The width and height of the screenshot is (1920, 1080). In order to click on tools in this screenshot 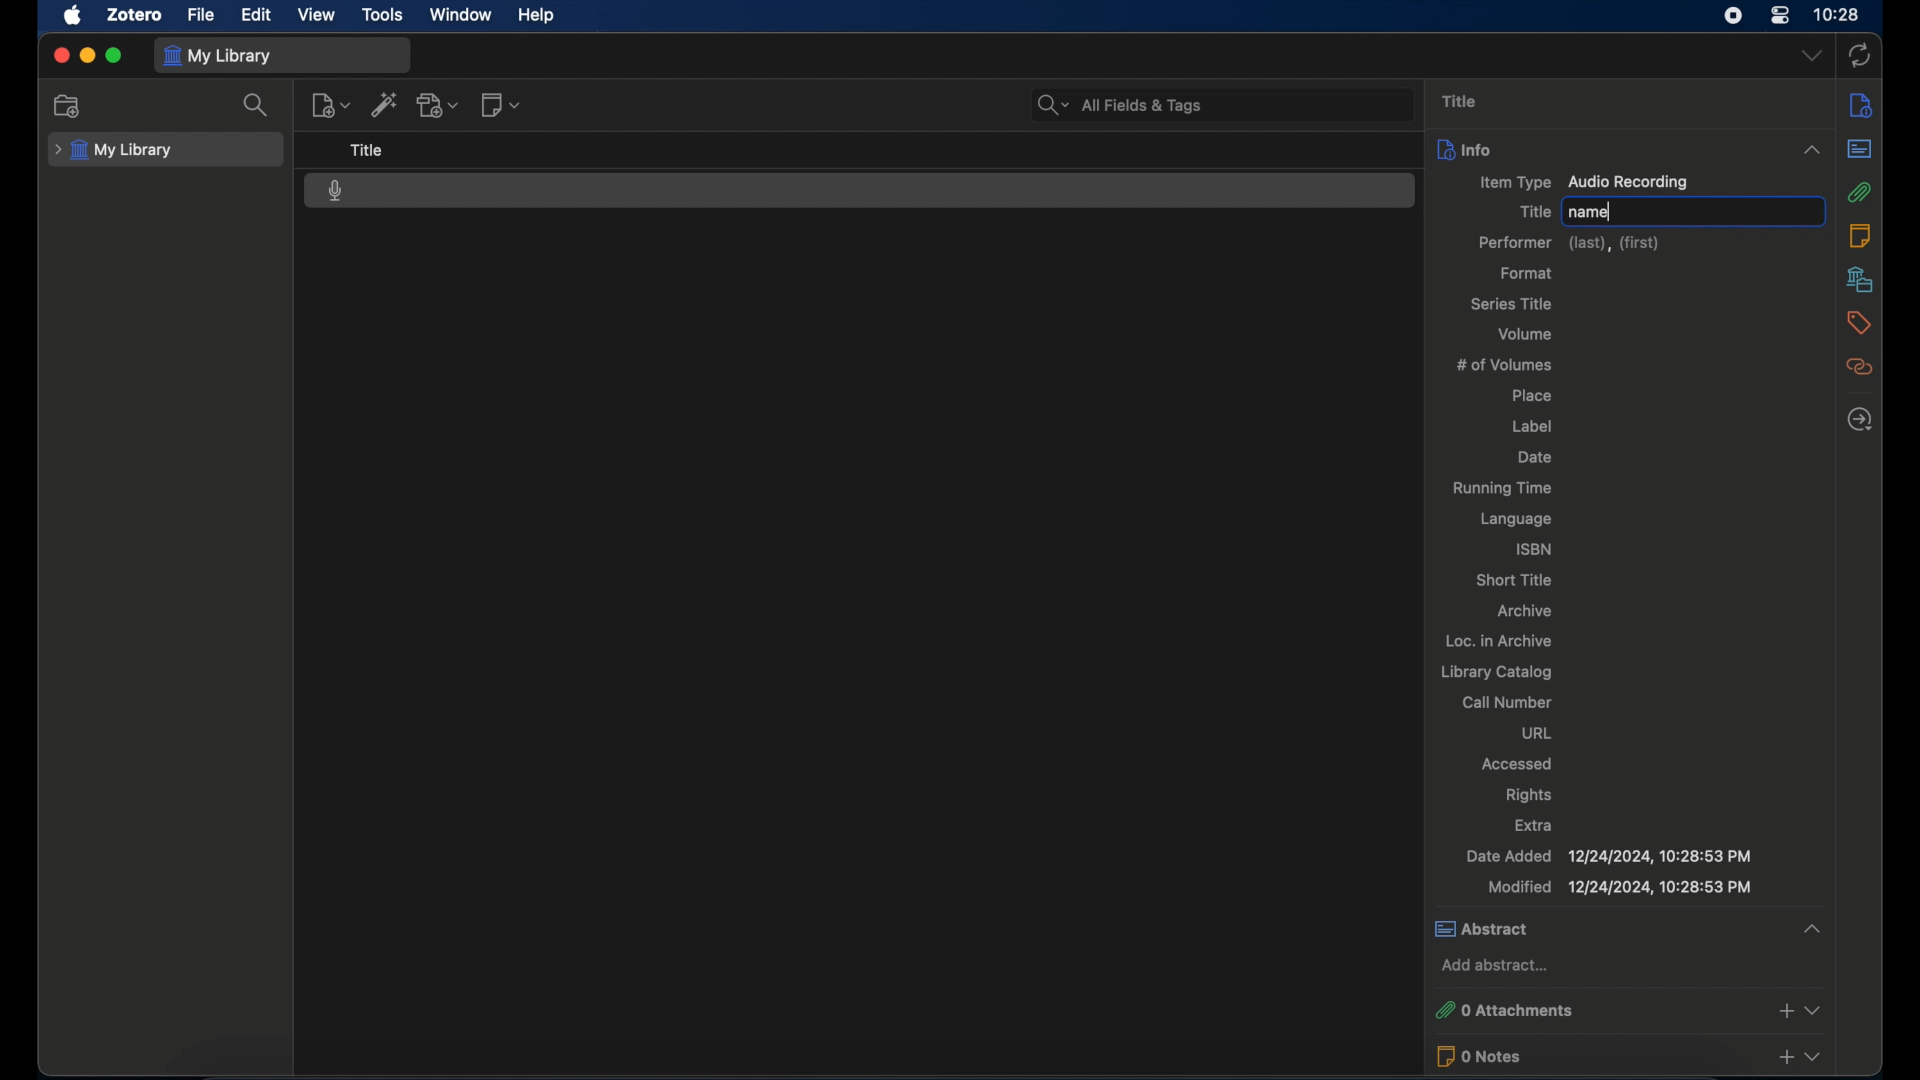, I will do `click(382, 15)`.